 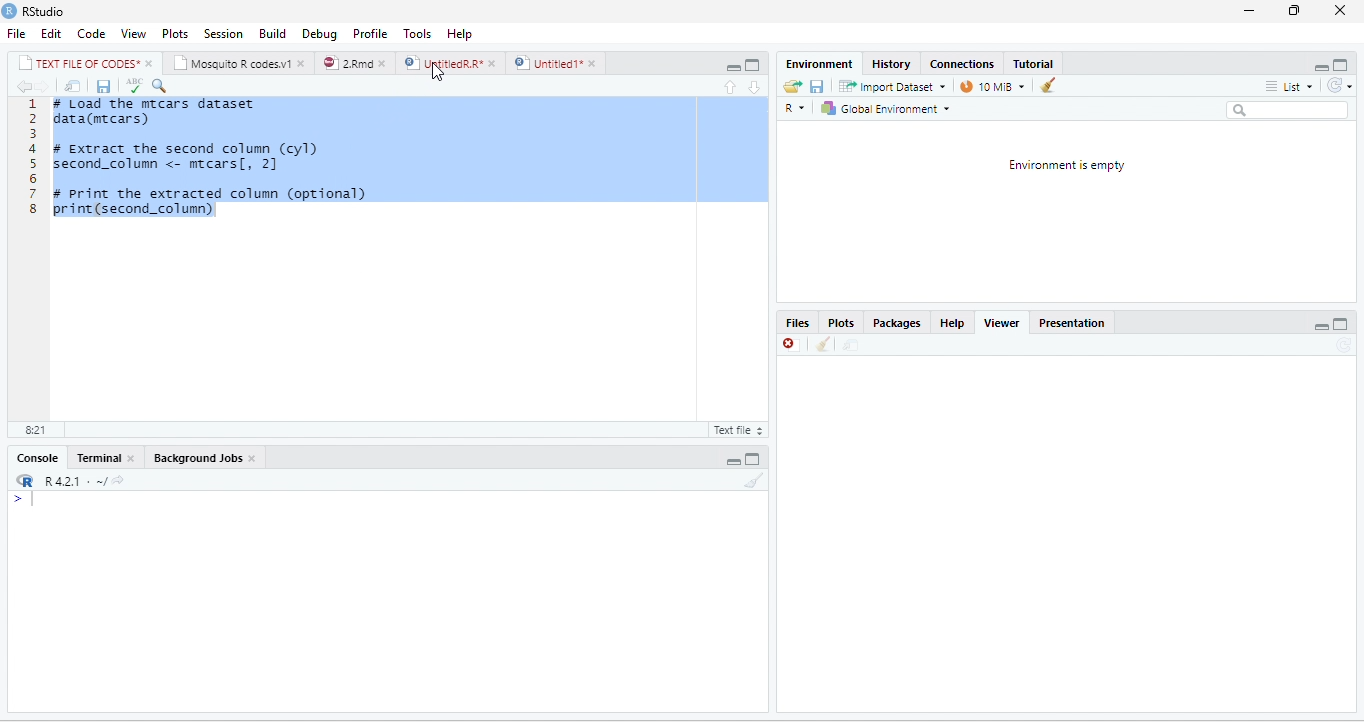 What do you see at coordinates (547, 63) in the screenshot?
I see `) | Untitled 1*` at bounding box center [547, 63].